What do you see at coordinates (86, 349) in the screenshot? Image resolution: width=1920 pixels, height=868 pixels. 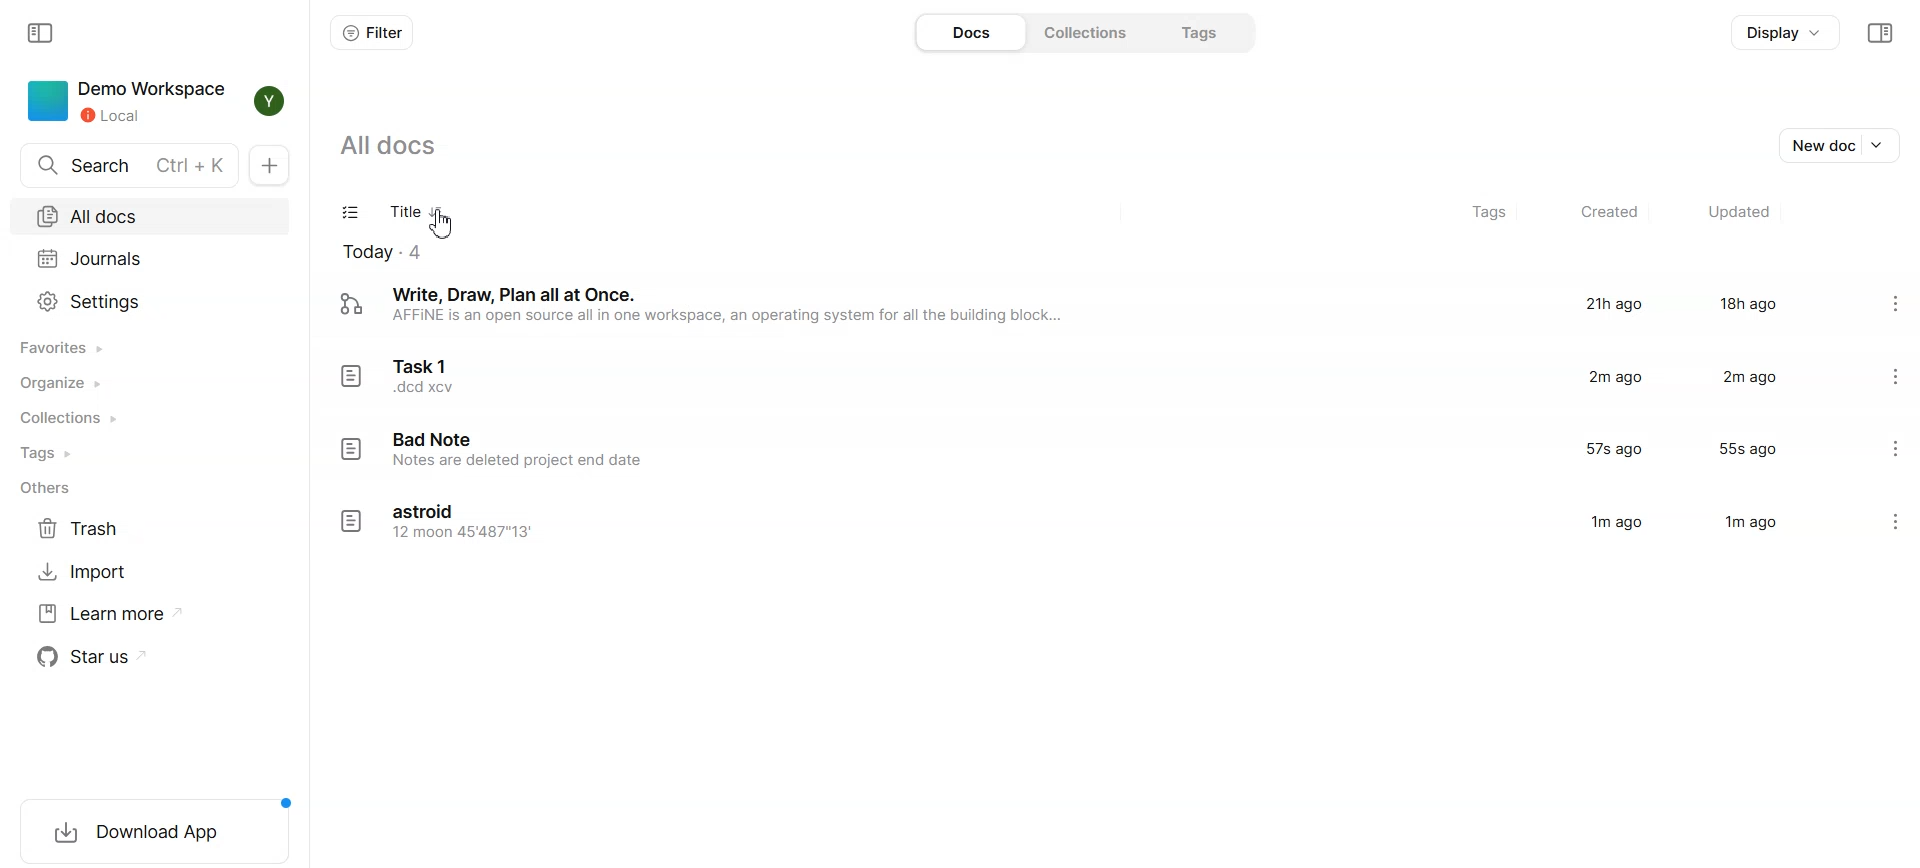 I see `Favorites` at bounding box center [86, 349].